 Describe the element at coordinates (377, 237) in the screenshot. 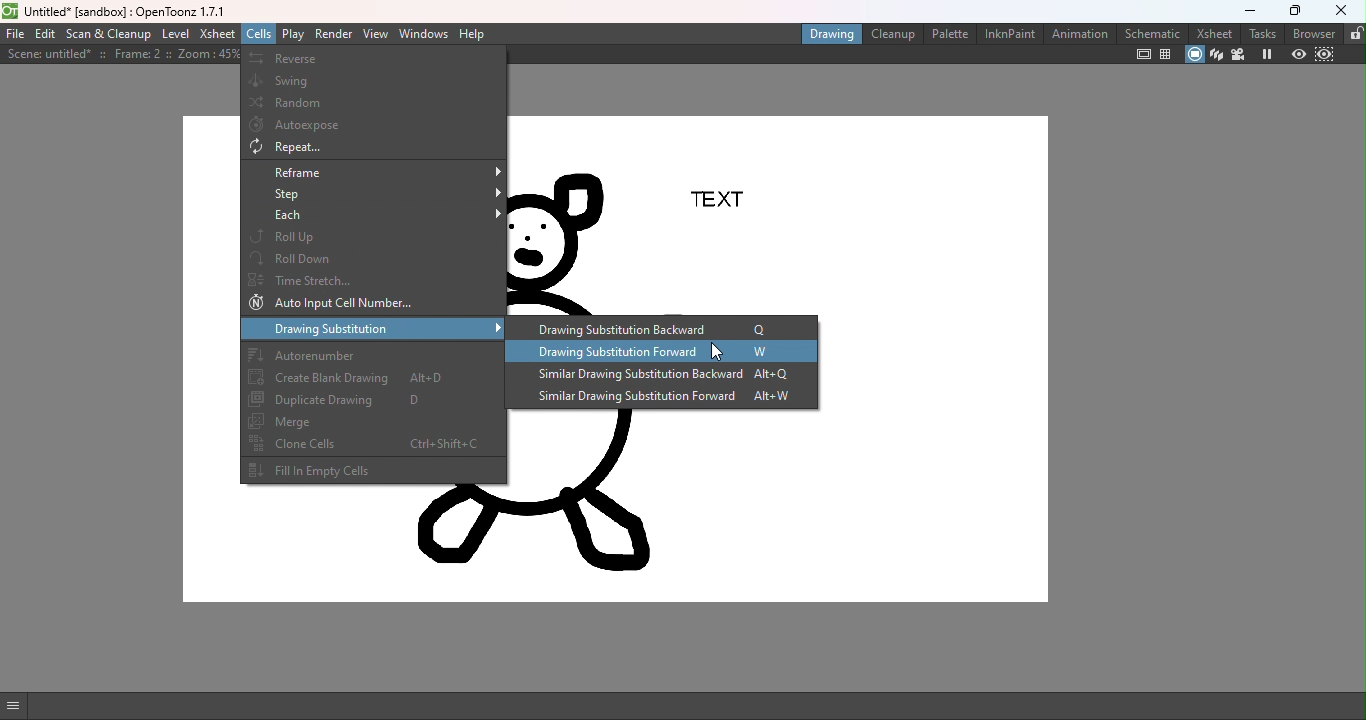

I see `Roll up` at that location.